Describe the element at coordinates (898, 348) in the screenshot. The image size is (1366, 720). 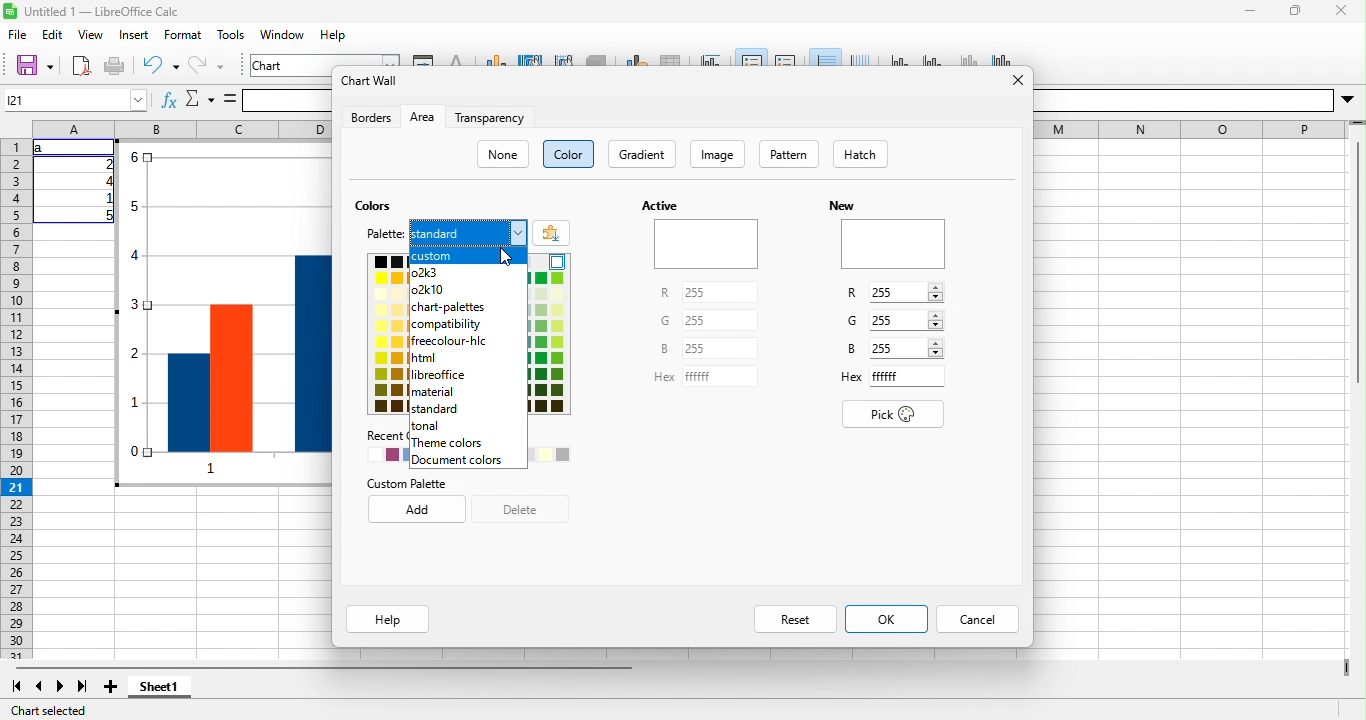
I see `Input B value` at that location.